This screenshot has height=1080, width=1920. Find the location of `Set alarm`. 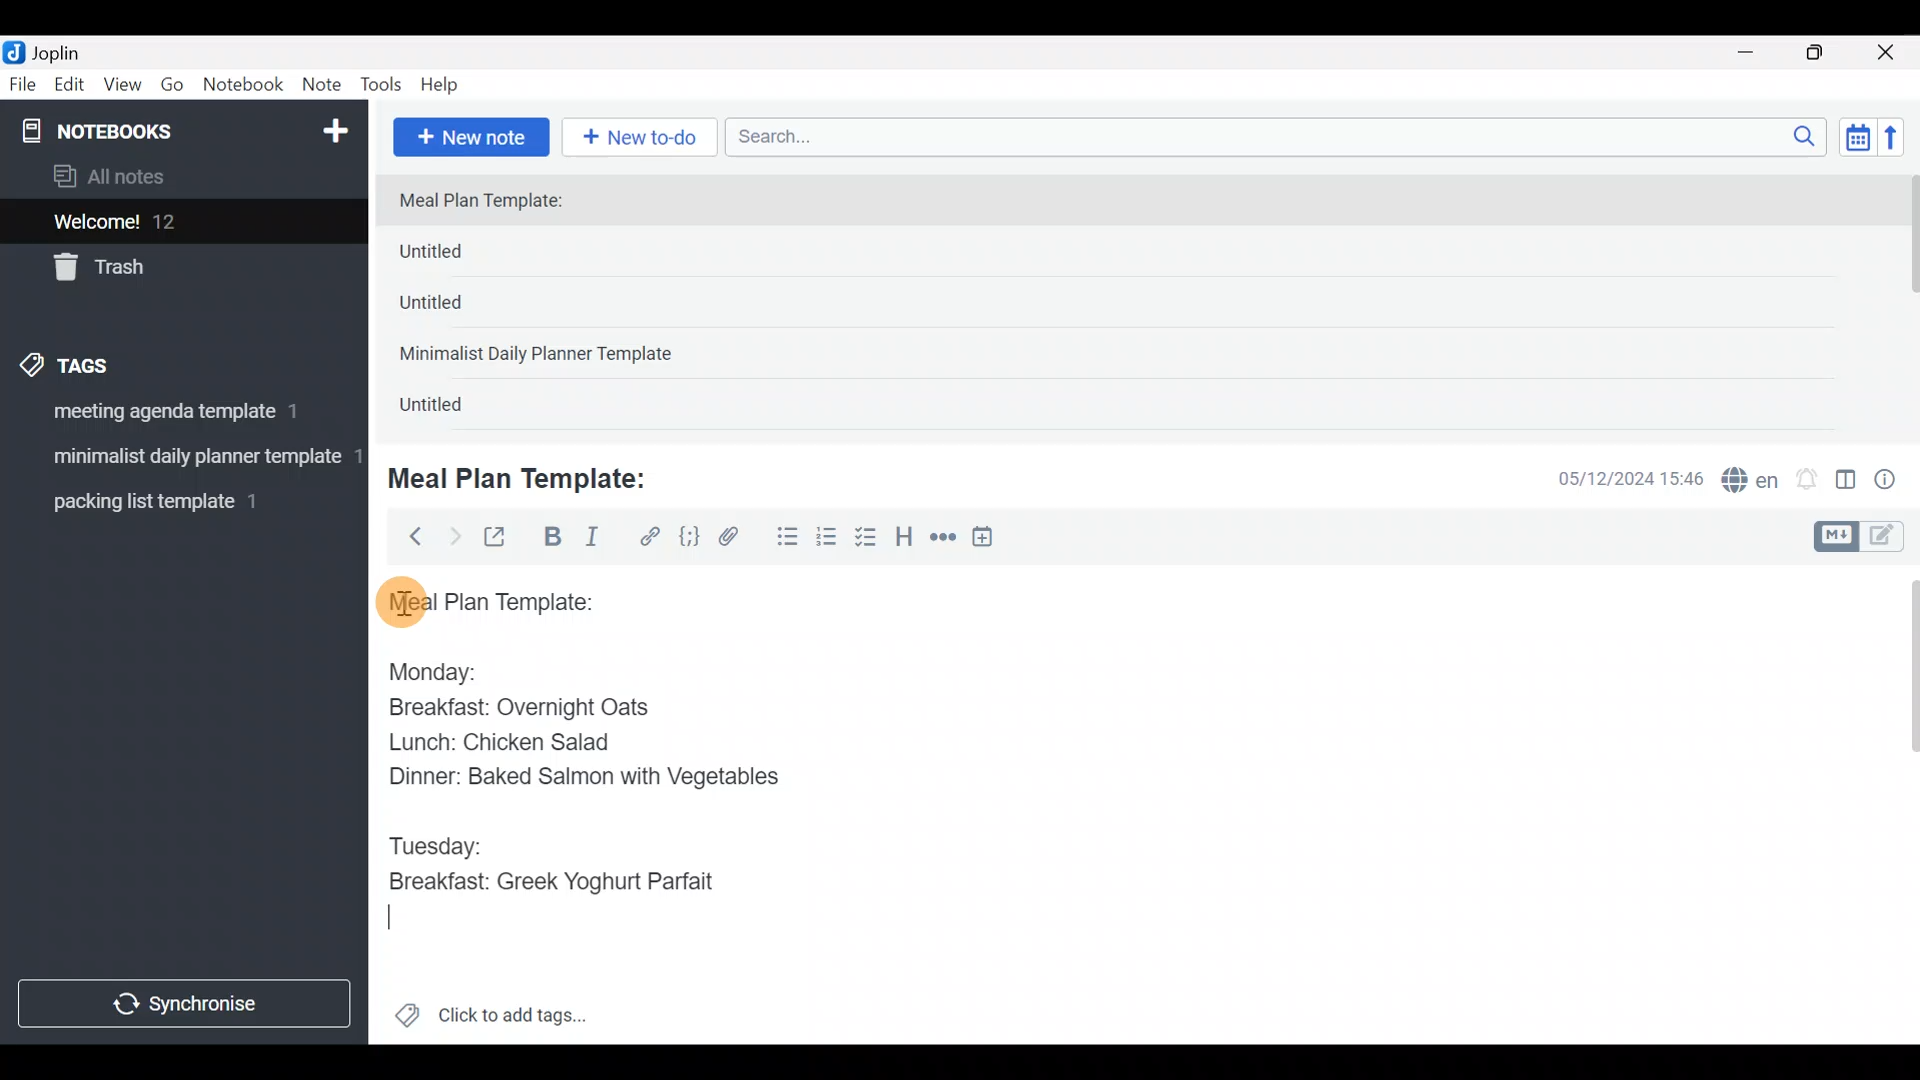

Set alarm is located at coordinates (1808, 481).